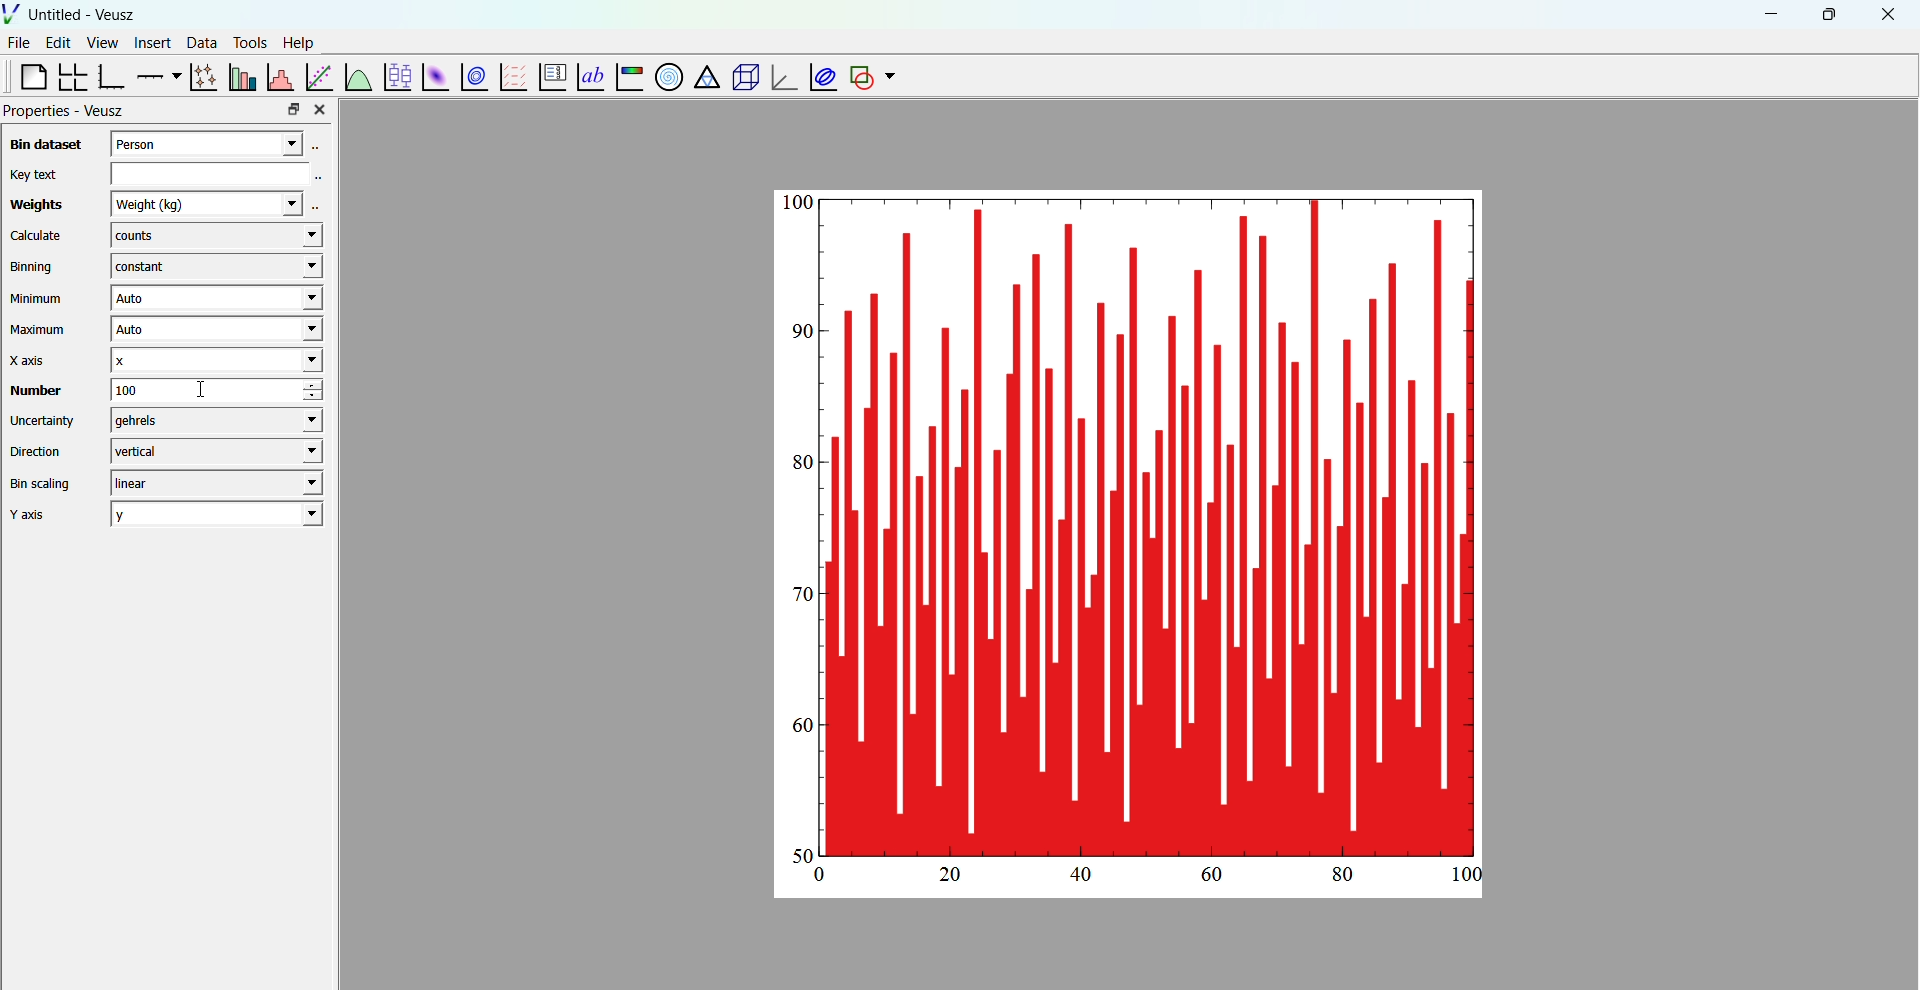 This screenshot has width=1920, height=990. I want to click on close, so click(1889, 15).